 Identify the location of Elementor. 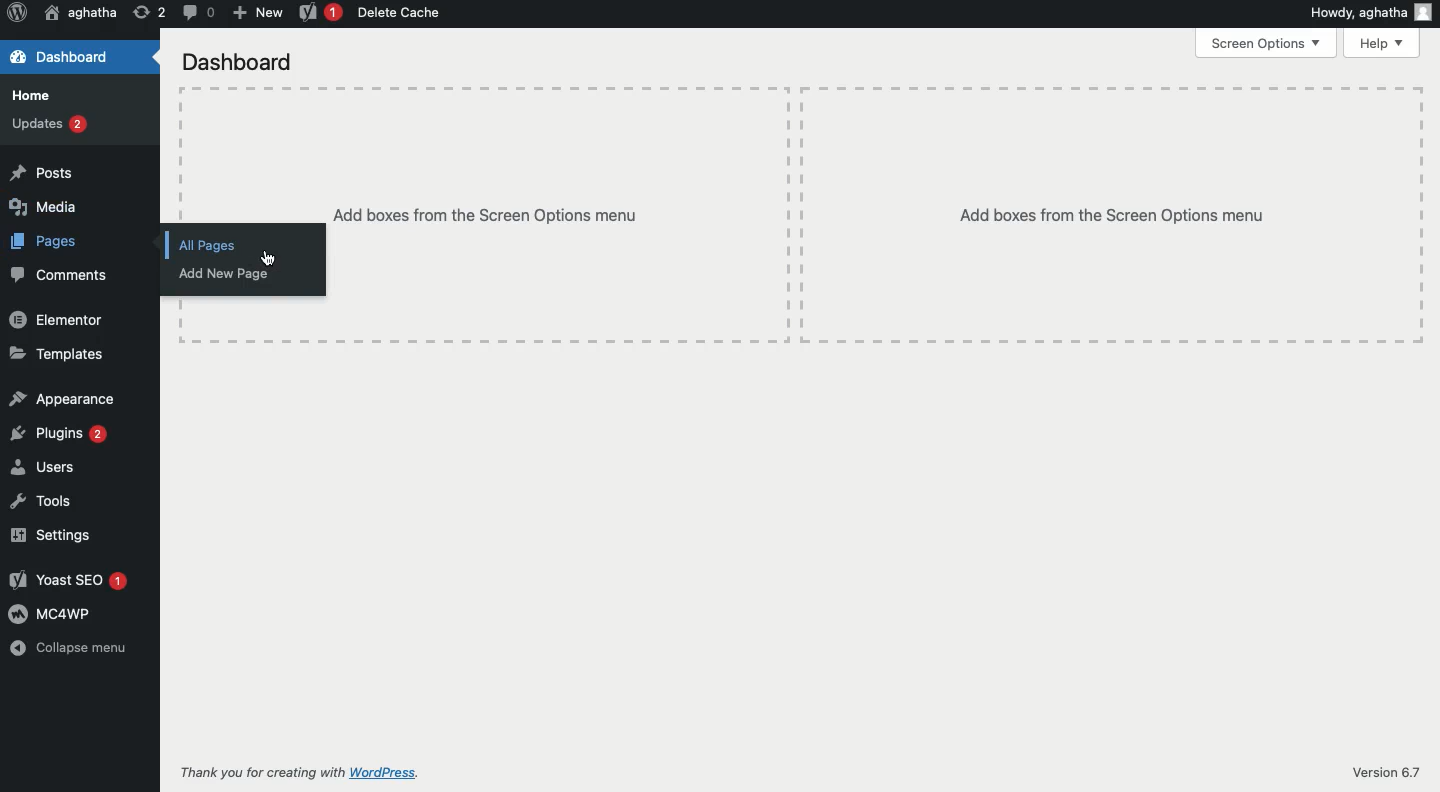
(58, 321).